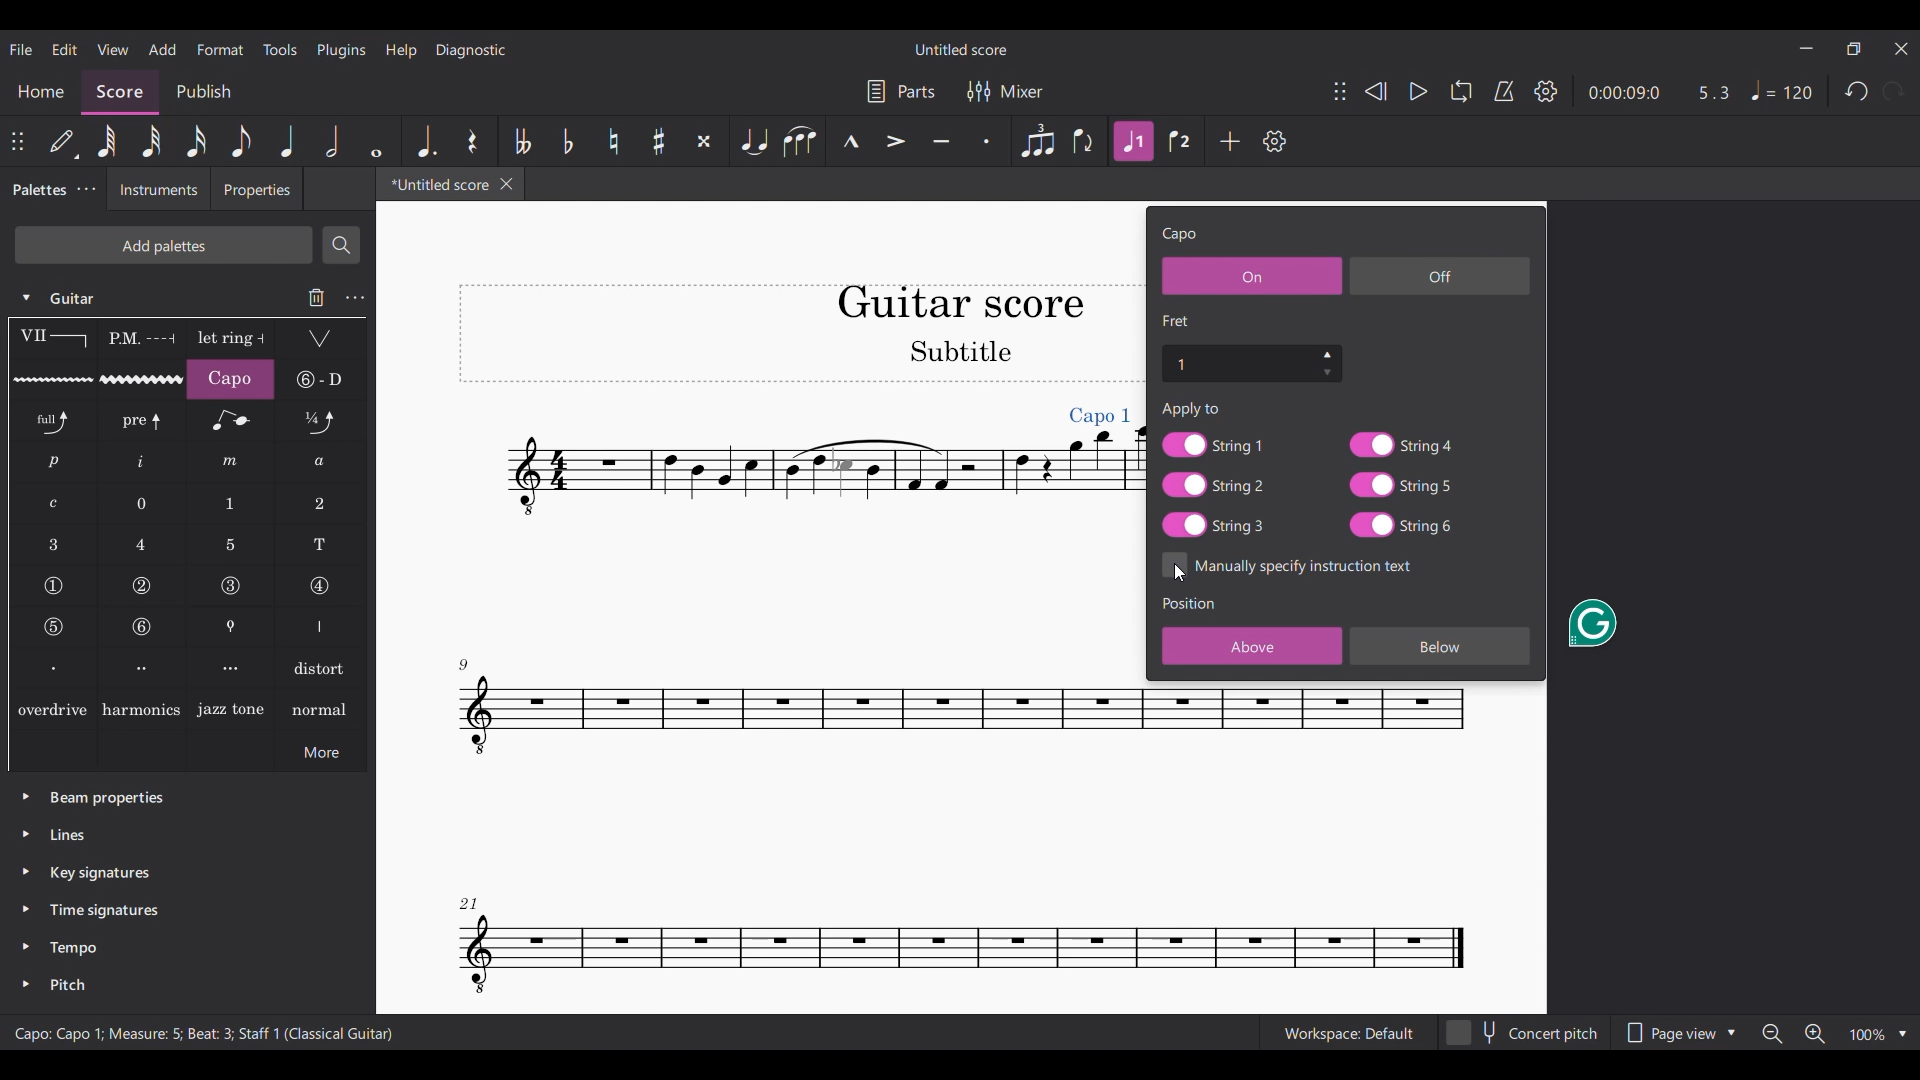 The width and height of the screenshot is (1920, 1080). What do you see at coordinates (1005, 91) in the screenshot?
I see `Mixer settings` at bounding box center [1005, 91].